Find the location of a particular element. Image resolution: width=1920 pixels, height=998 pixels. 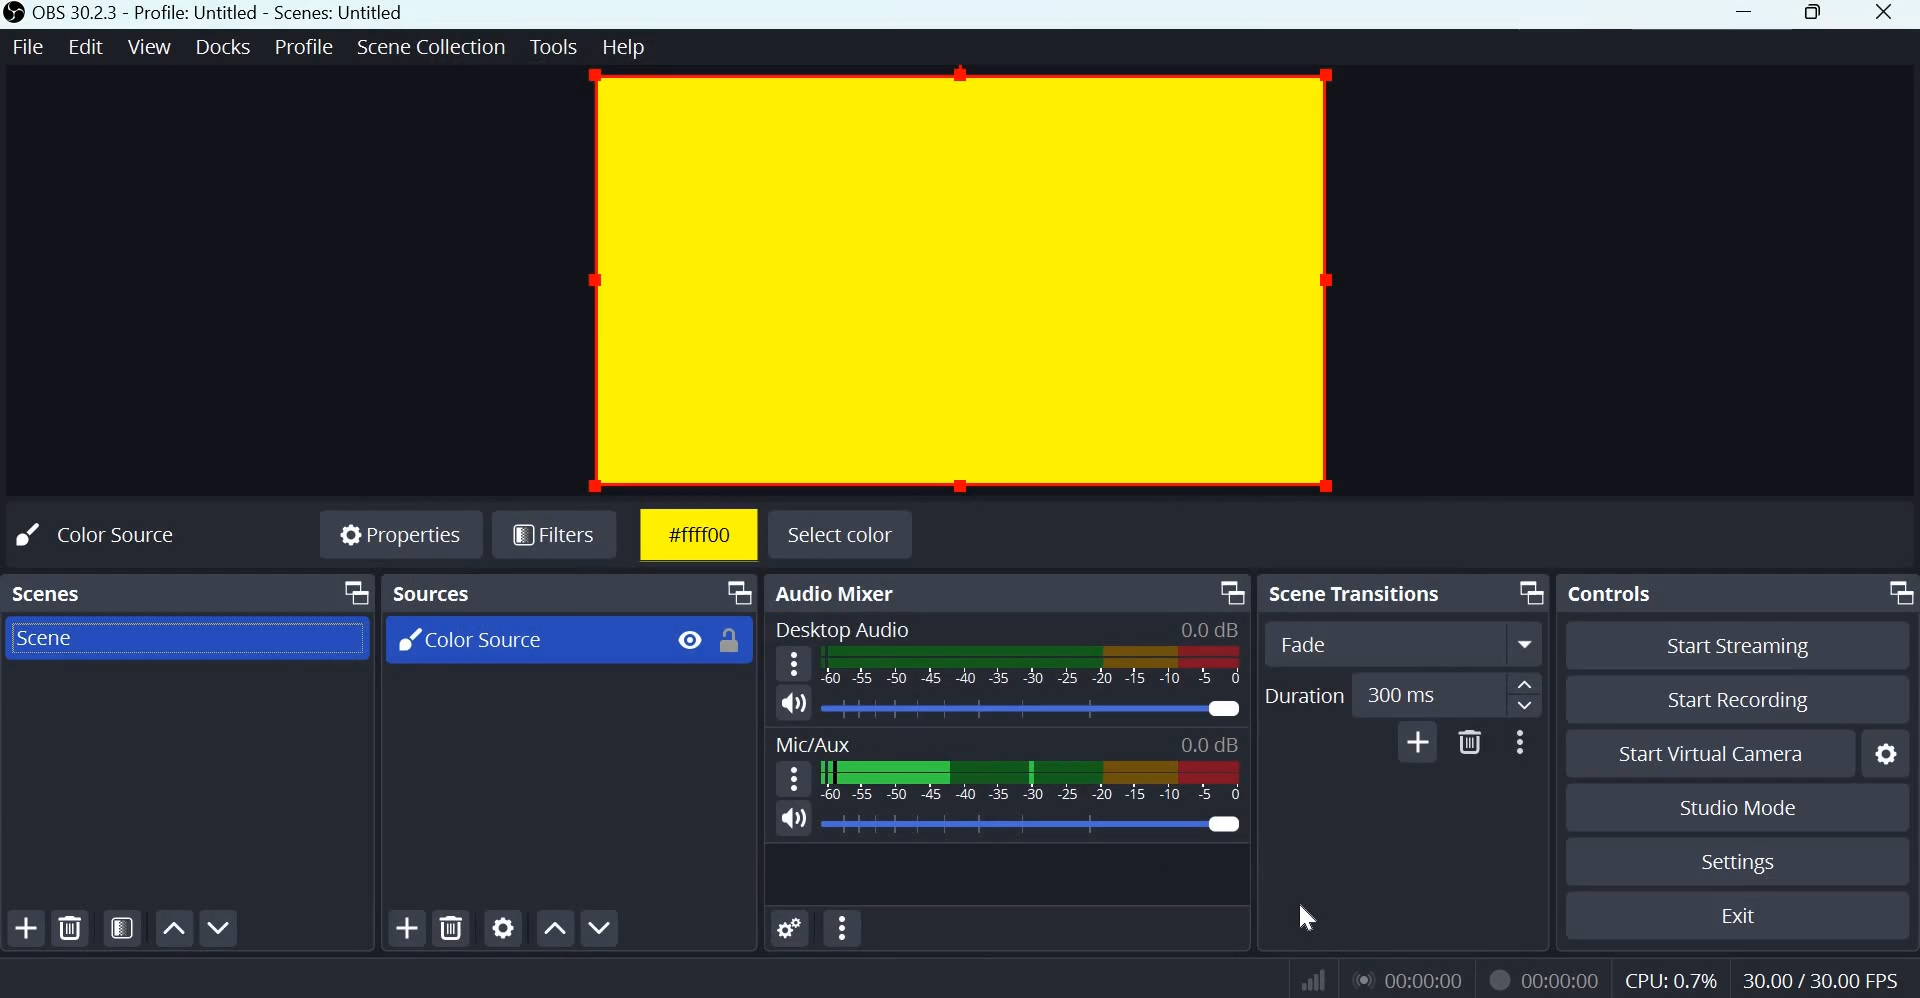

Add Source(s) is located at coordinates (407, 928).